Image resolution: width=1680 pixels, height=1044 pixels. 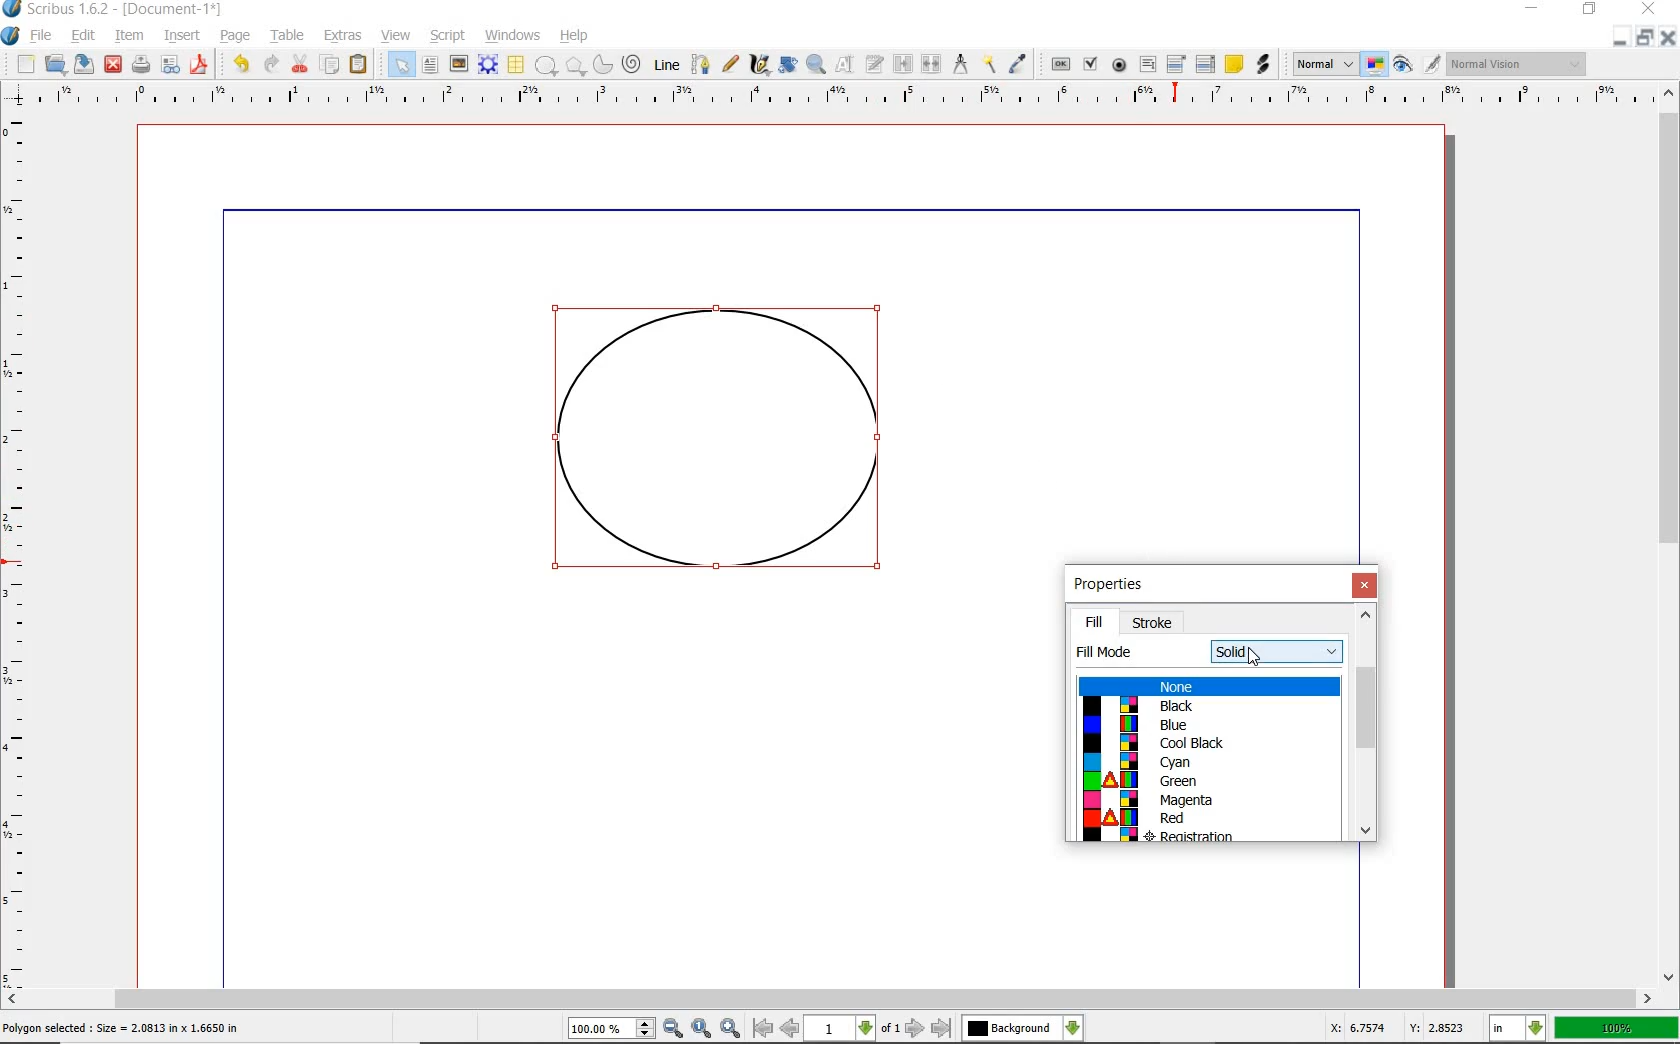 I want to click on stroke, so click(x=1154, y=623).